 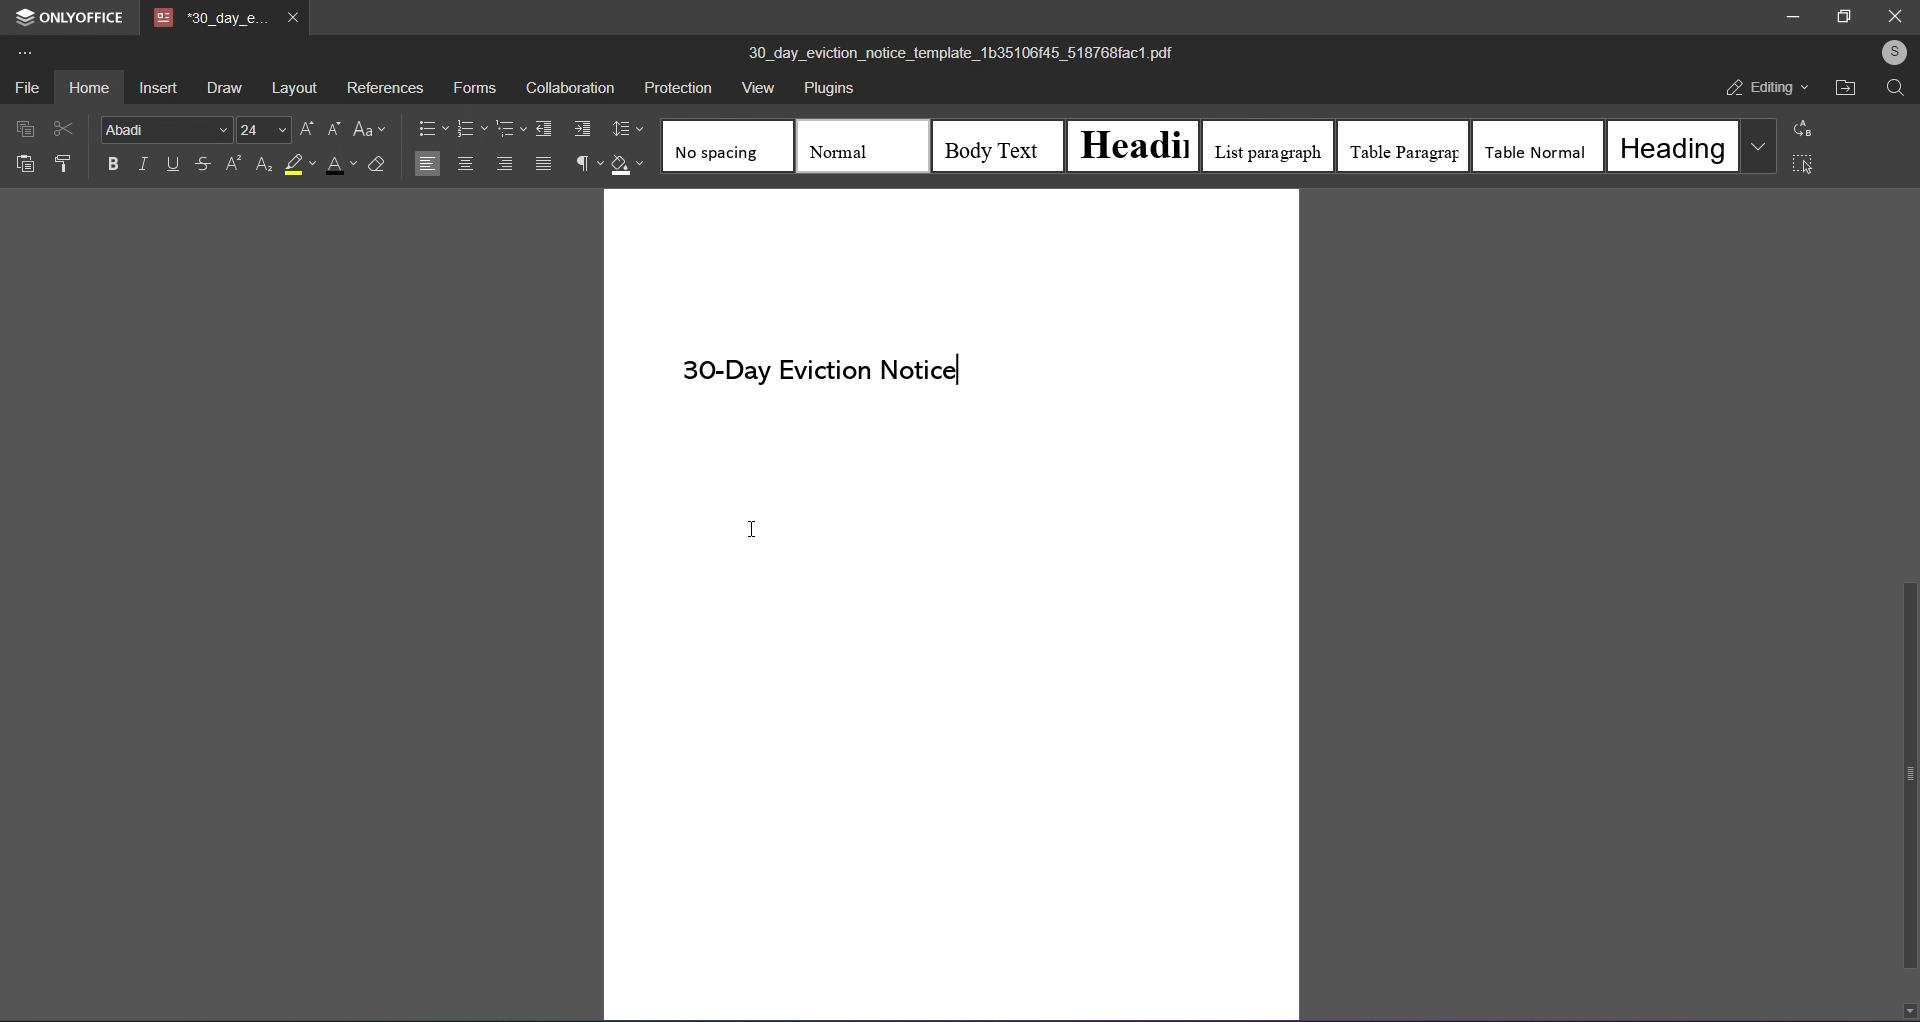 What do you see at coordinates (852, 145) in the screenshot?
I see `normal` at bounding box center [852, 145].